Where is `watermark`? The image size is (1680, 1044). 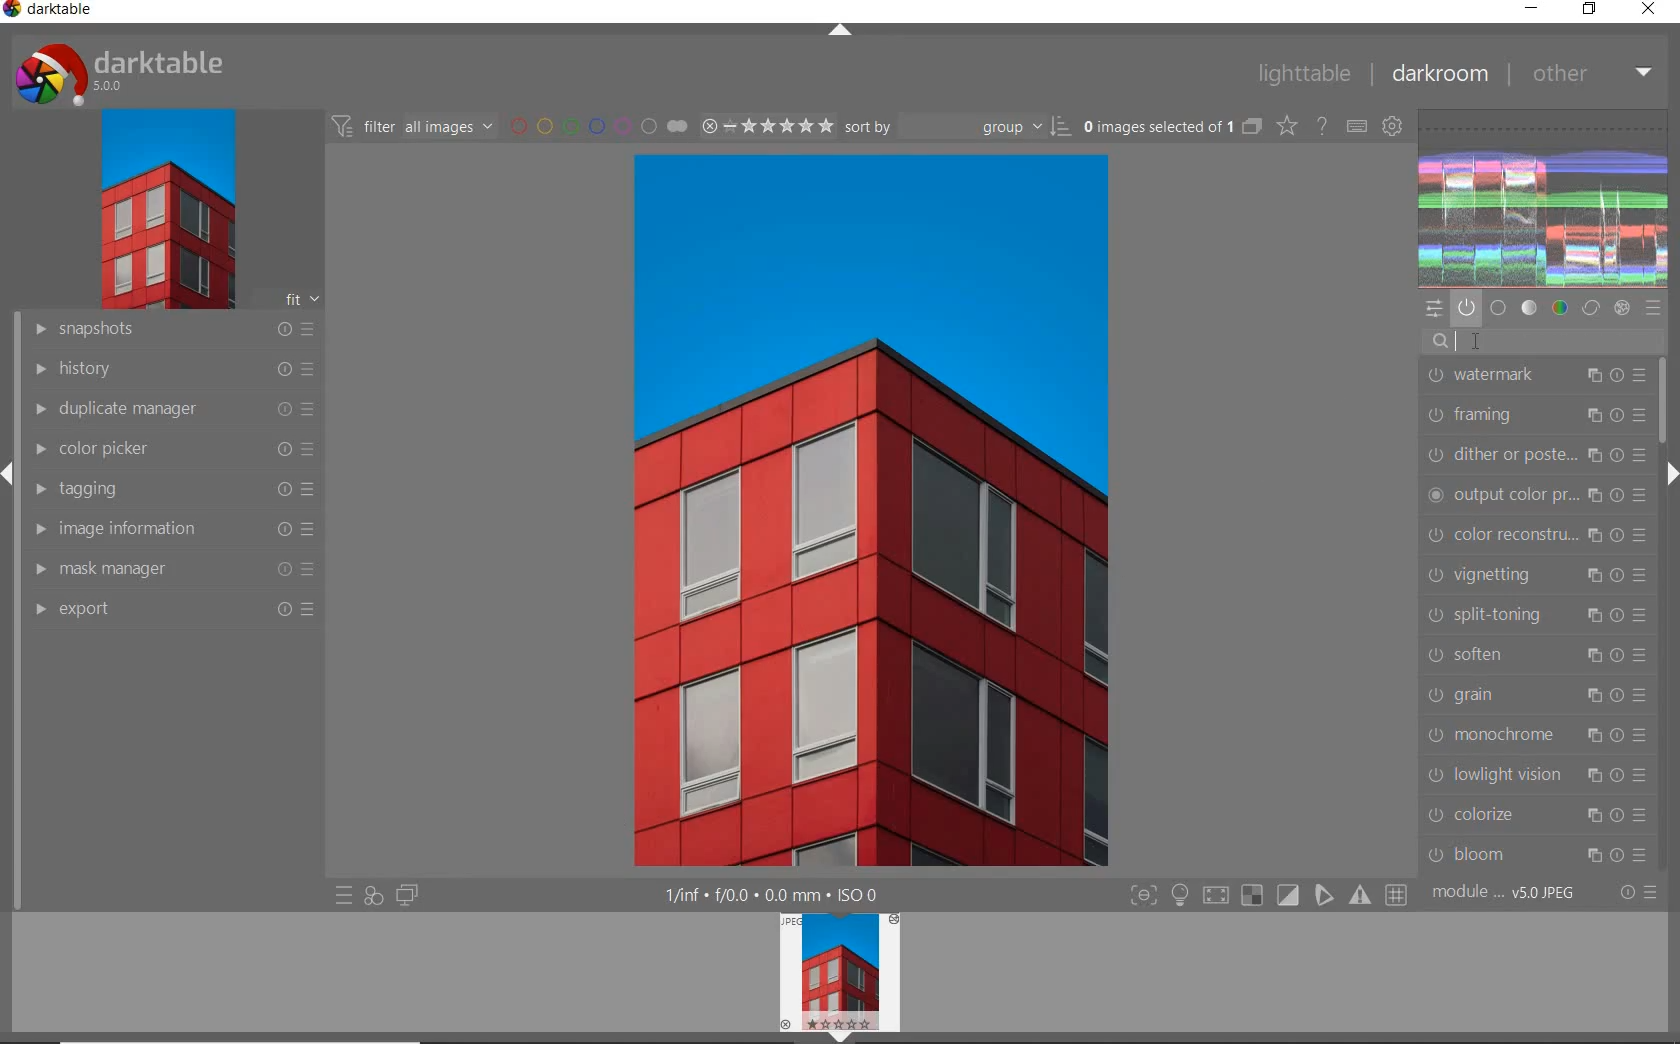
watermark is located at coordinates (1537, 377).